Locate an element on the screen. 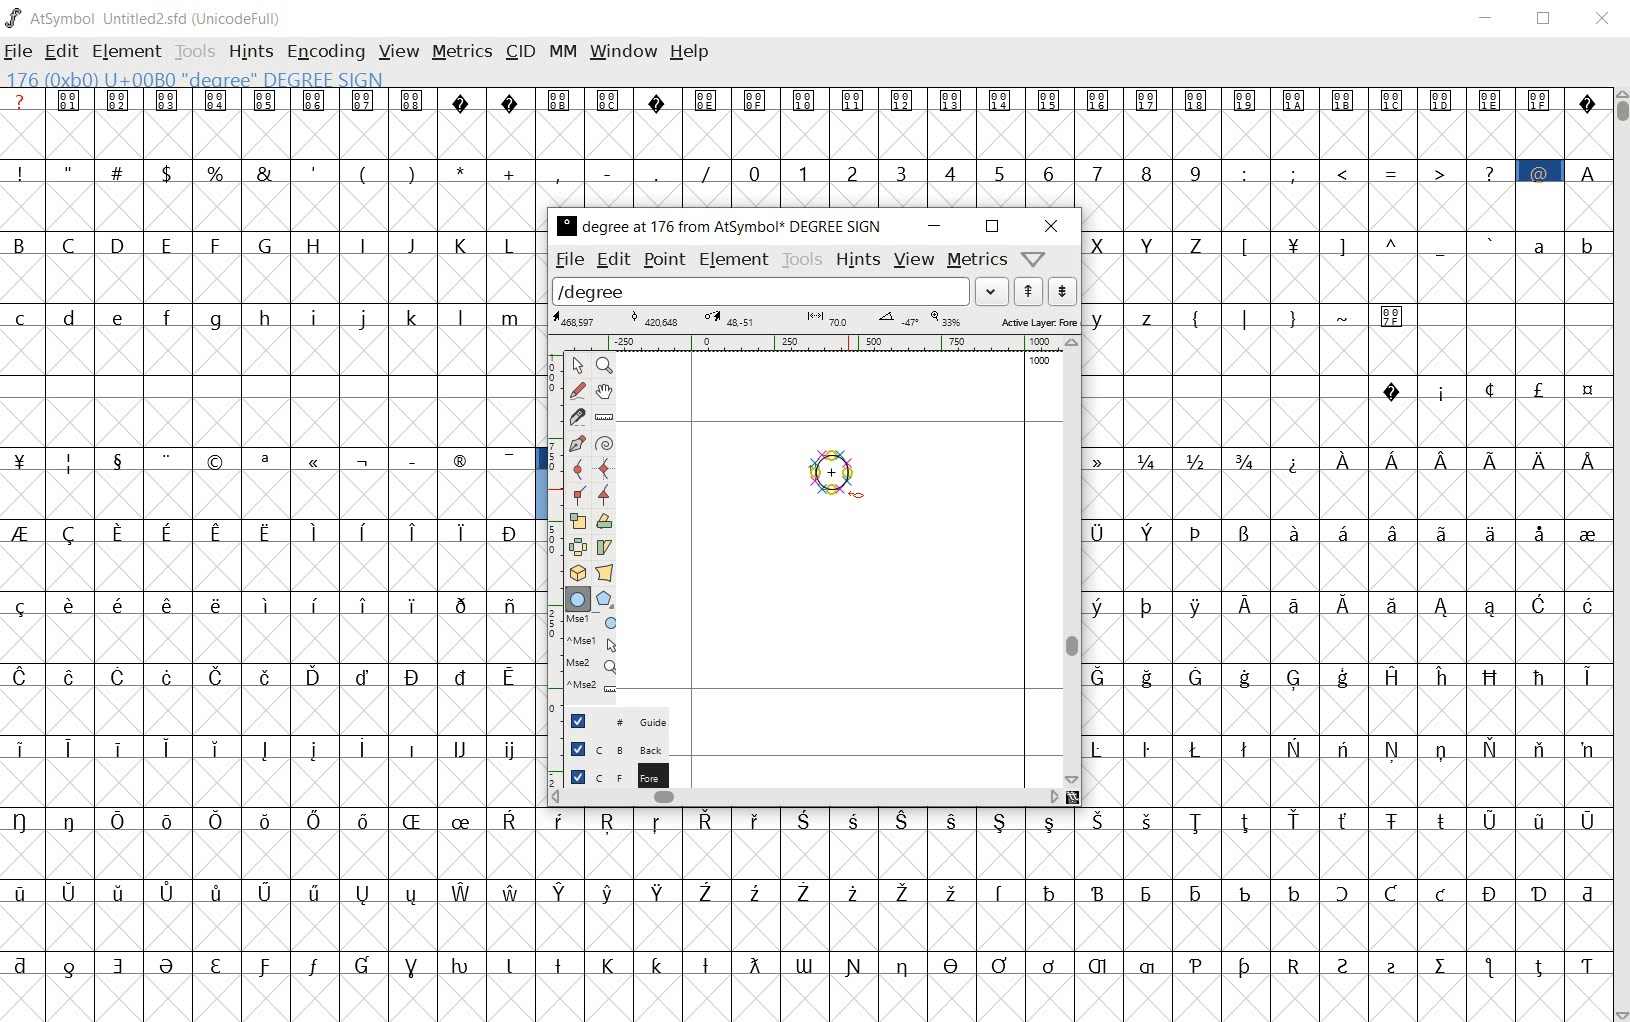 This screenshot has width=1630, height=1022. empty glyph slots is located at coordinates (1341, 496).